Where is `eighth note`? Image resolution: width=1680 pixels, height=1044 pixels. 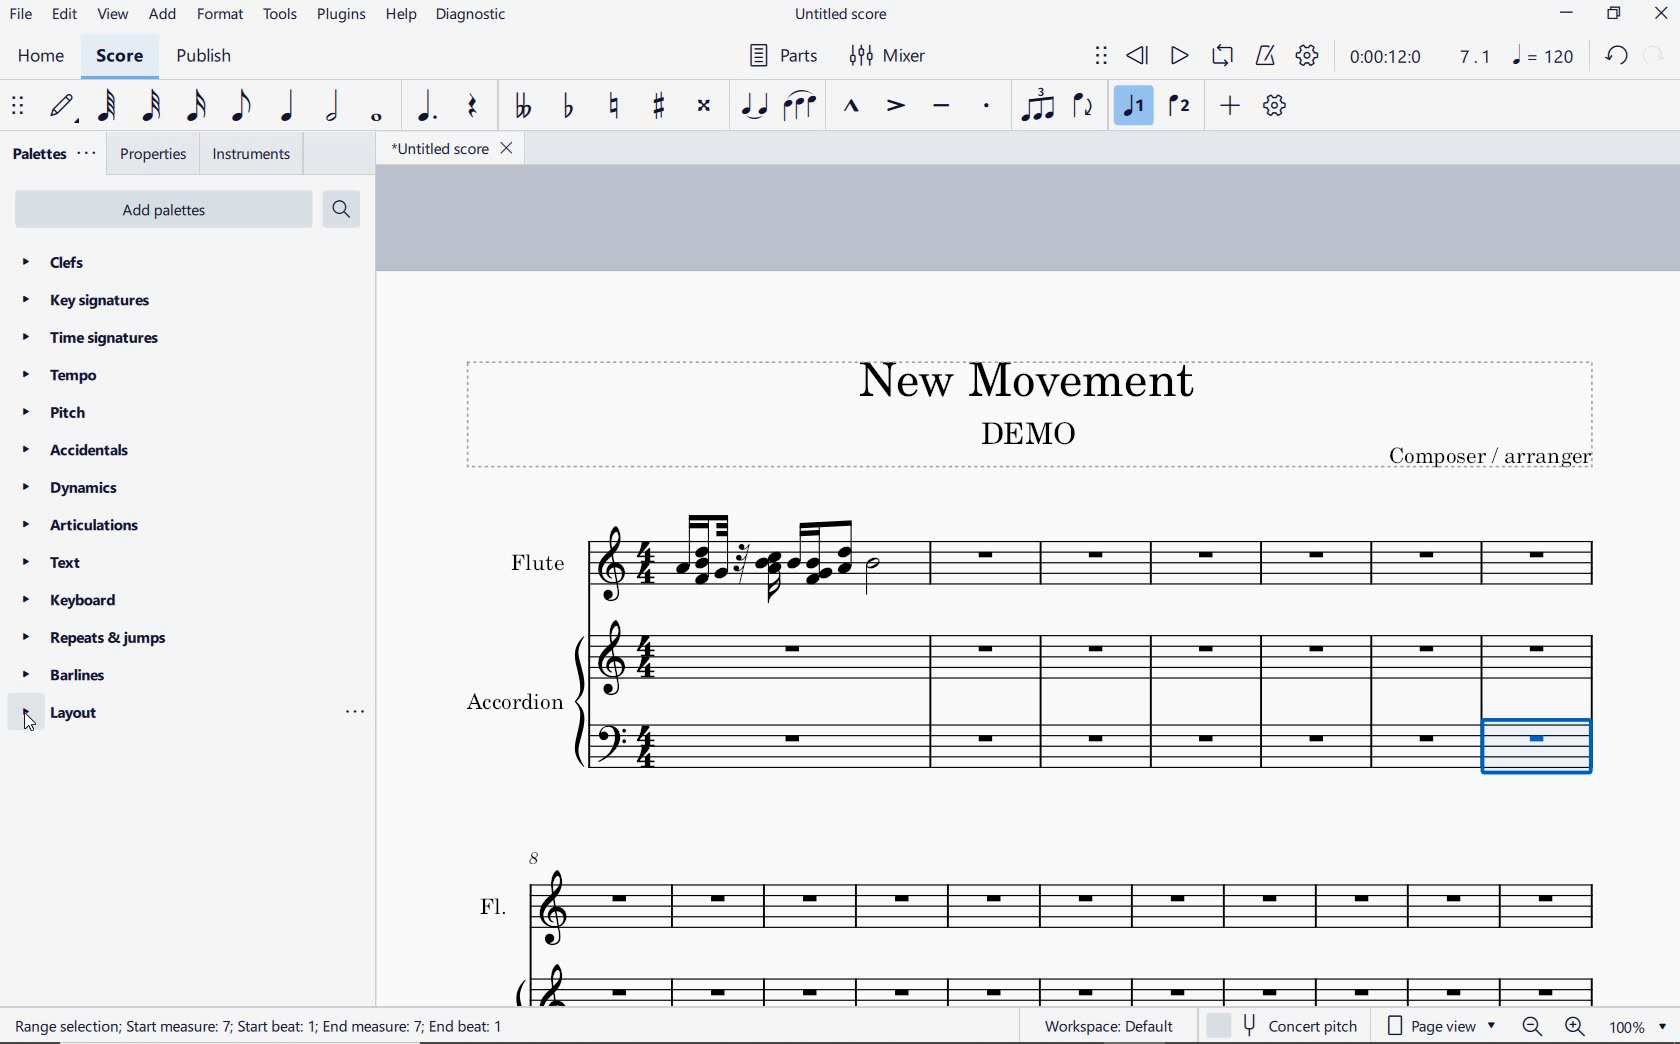
eighth note is located at coordinates (241, 110).